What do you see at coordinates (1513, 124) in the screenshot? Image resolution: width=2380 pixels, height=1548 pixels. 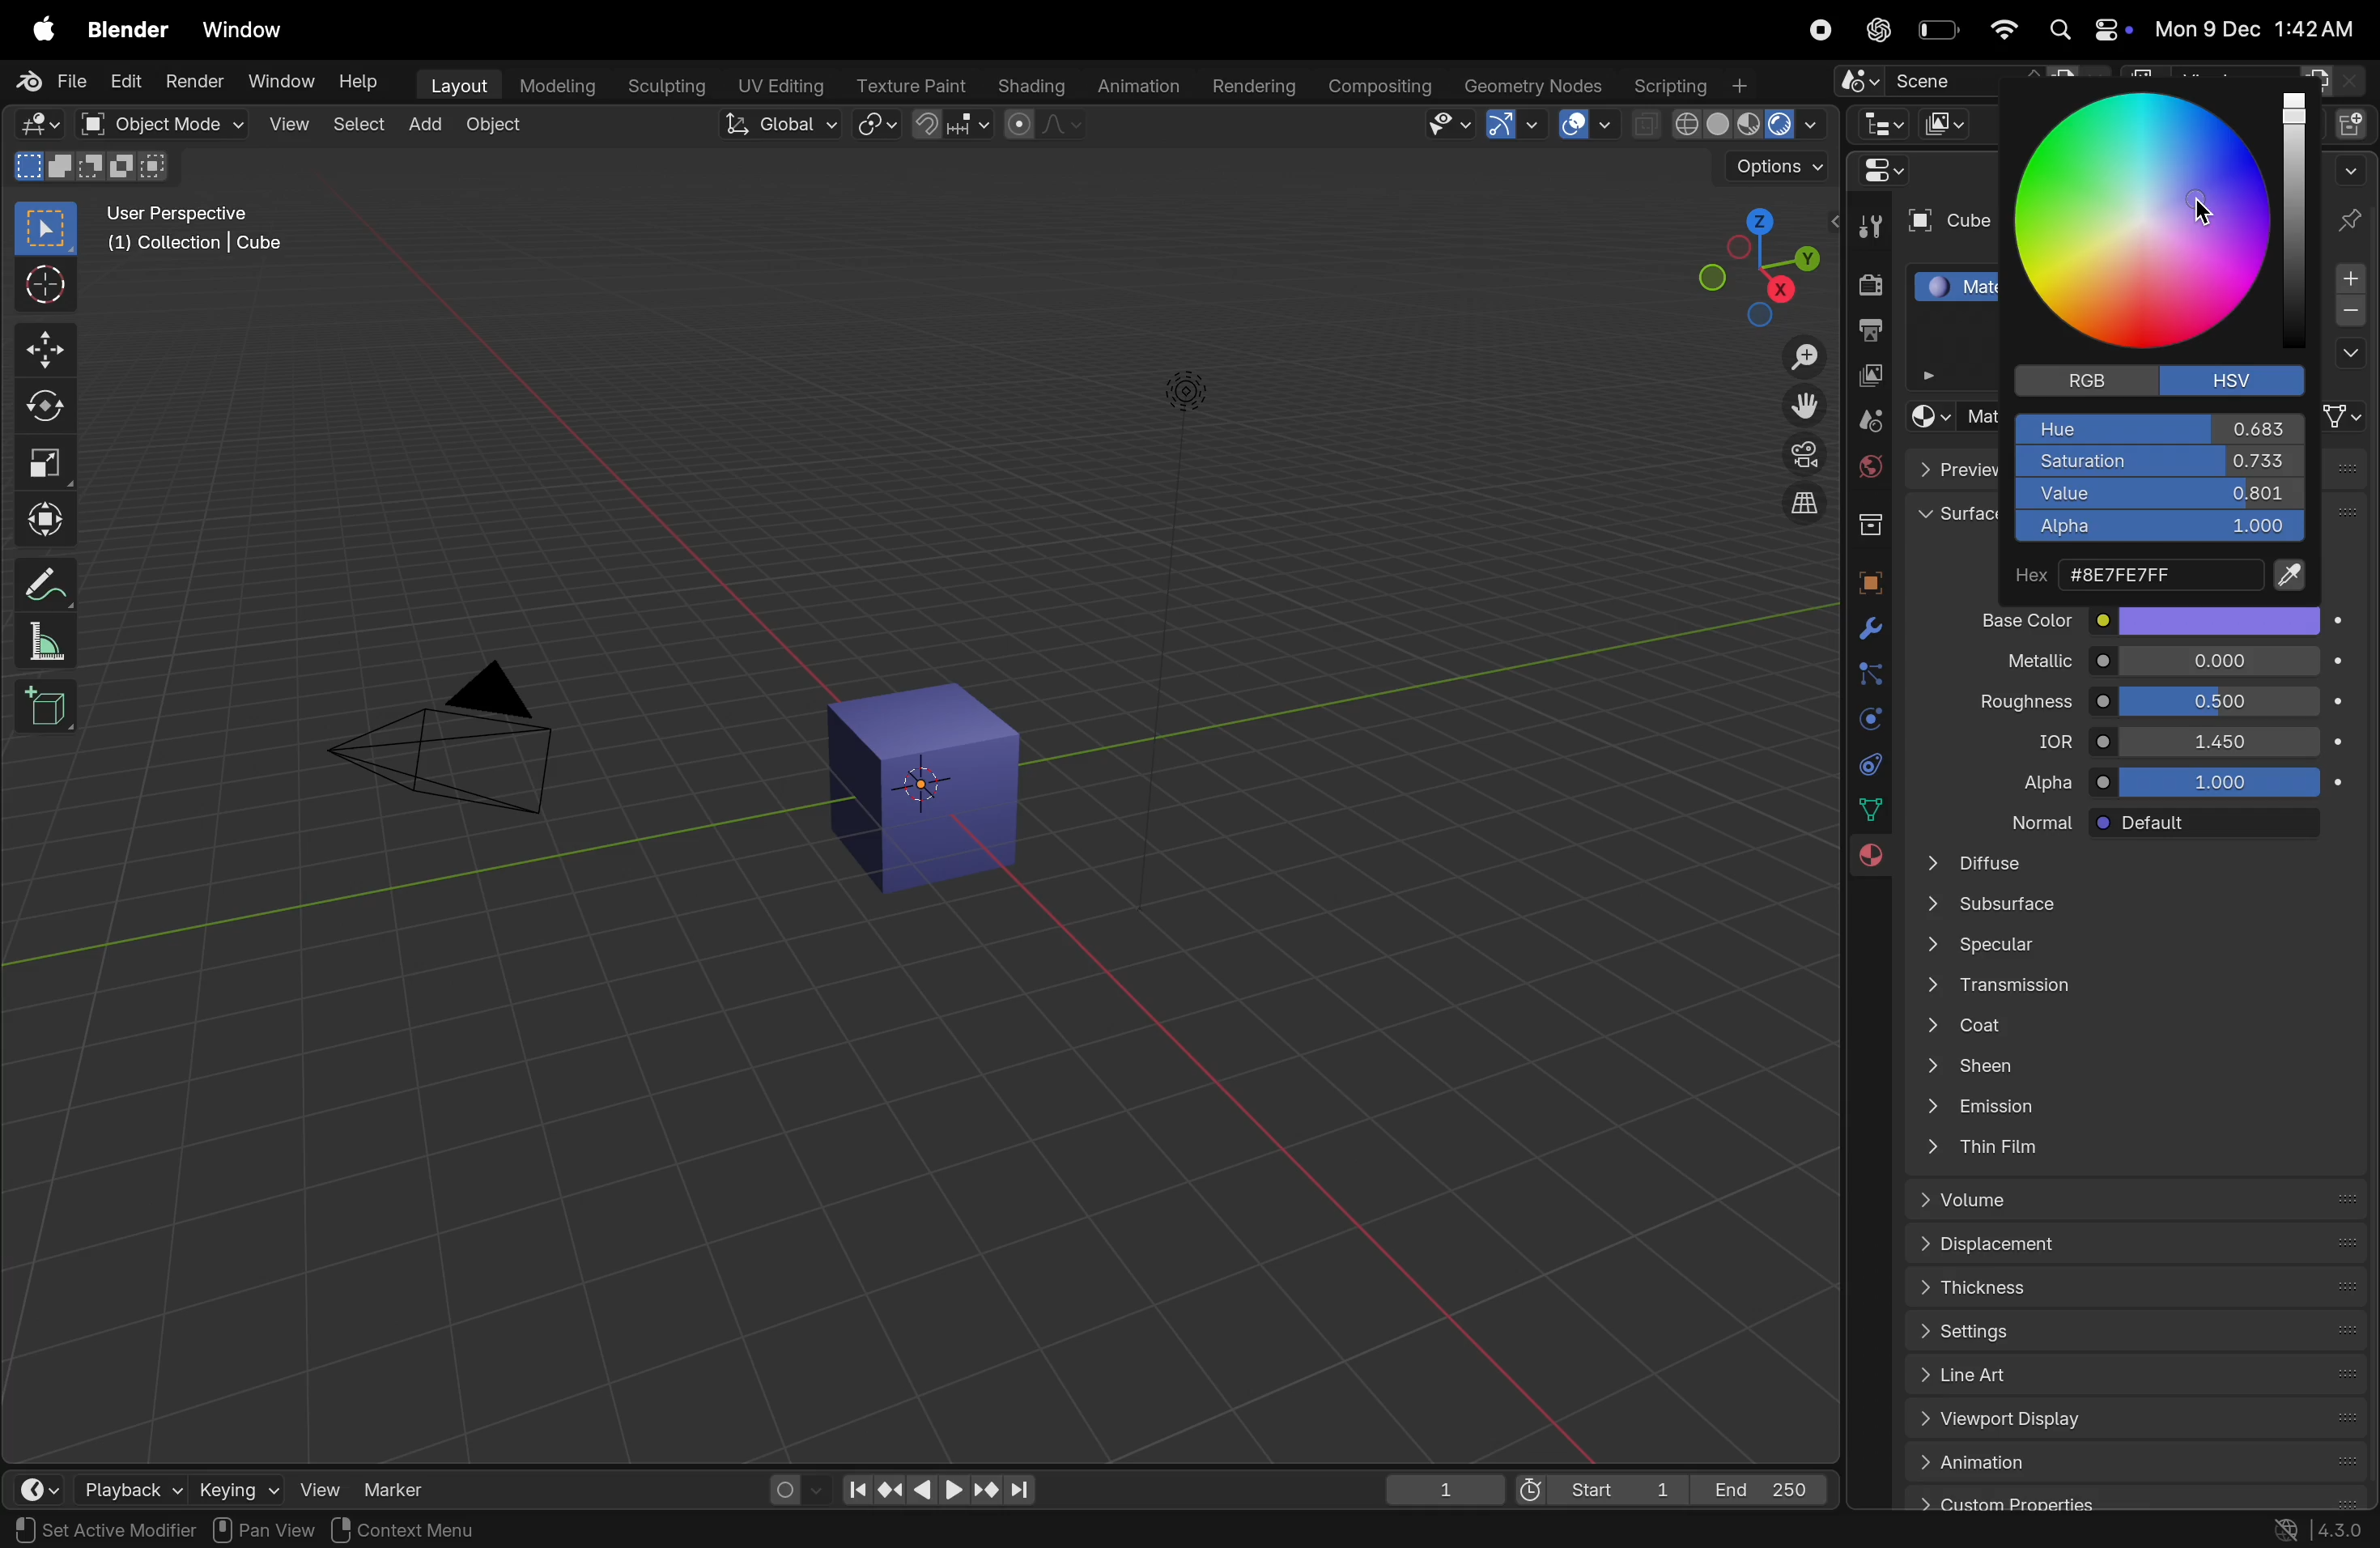 I see `show gimzo` at bounding box center [1513, 124].